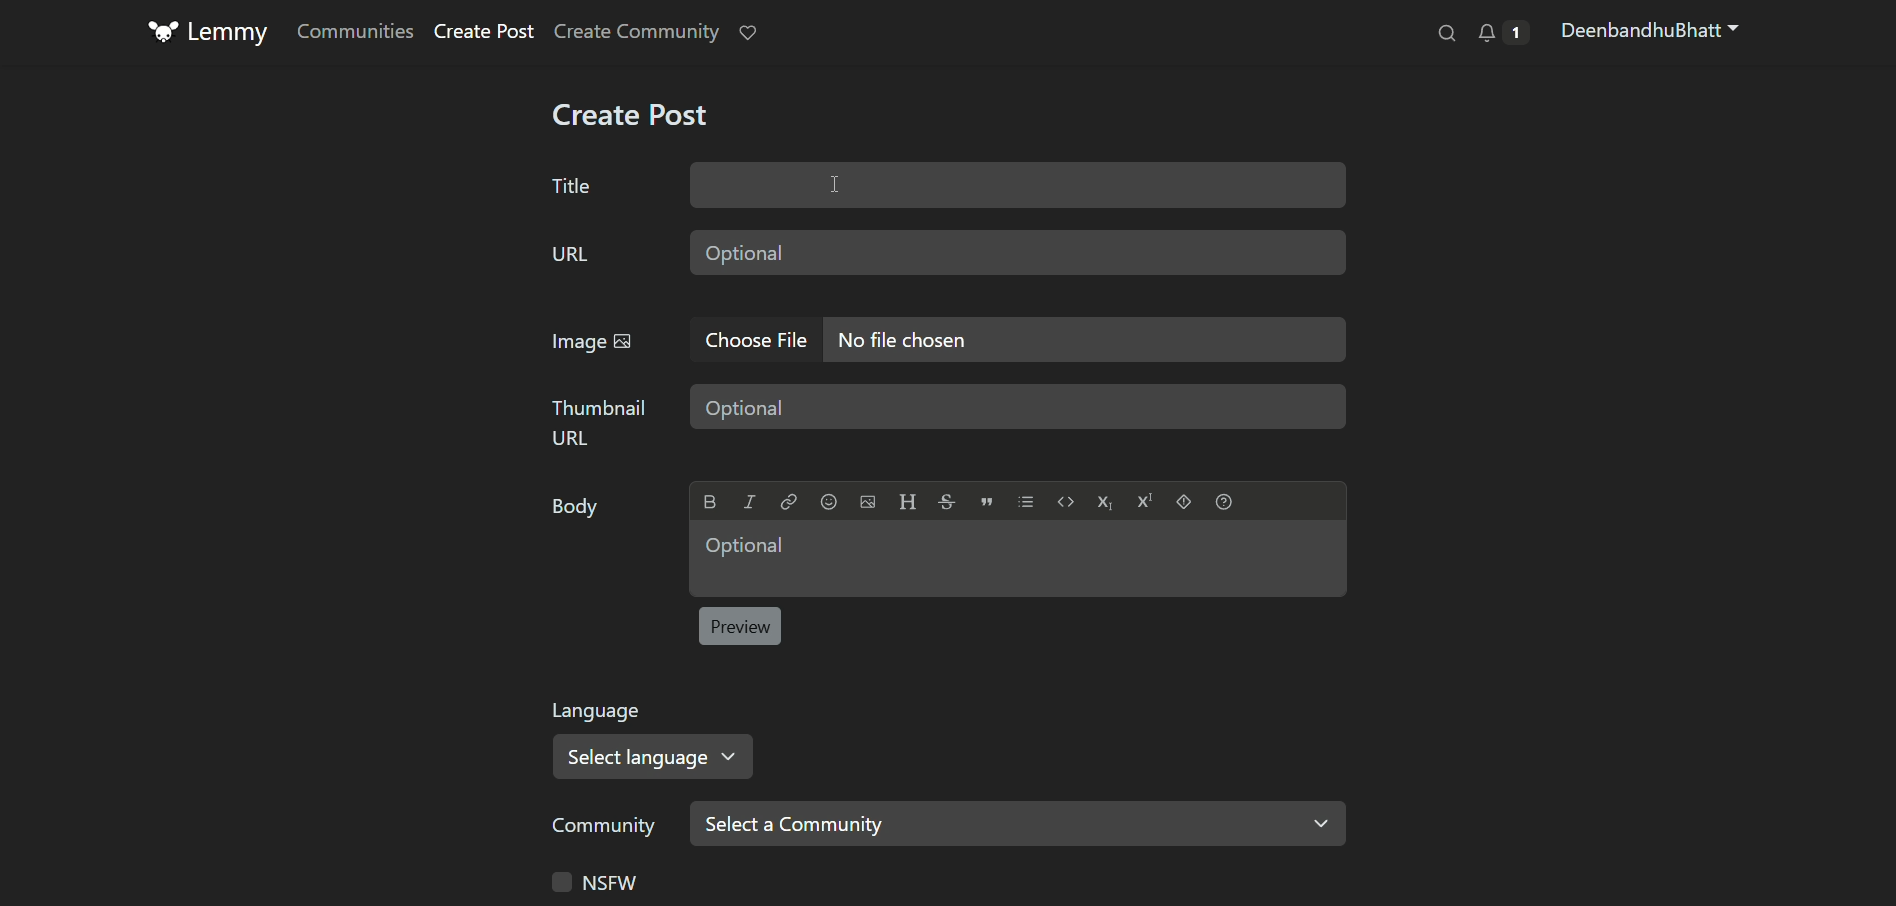  What do you see at coordinates (571, 186) in the screenshot?
I see `title` at bounding box center [571, 186].